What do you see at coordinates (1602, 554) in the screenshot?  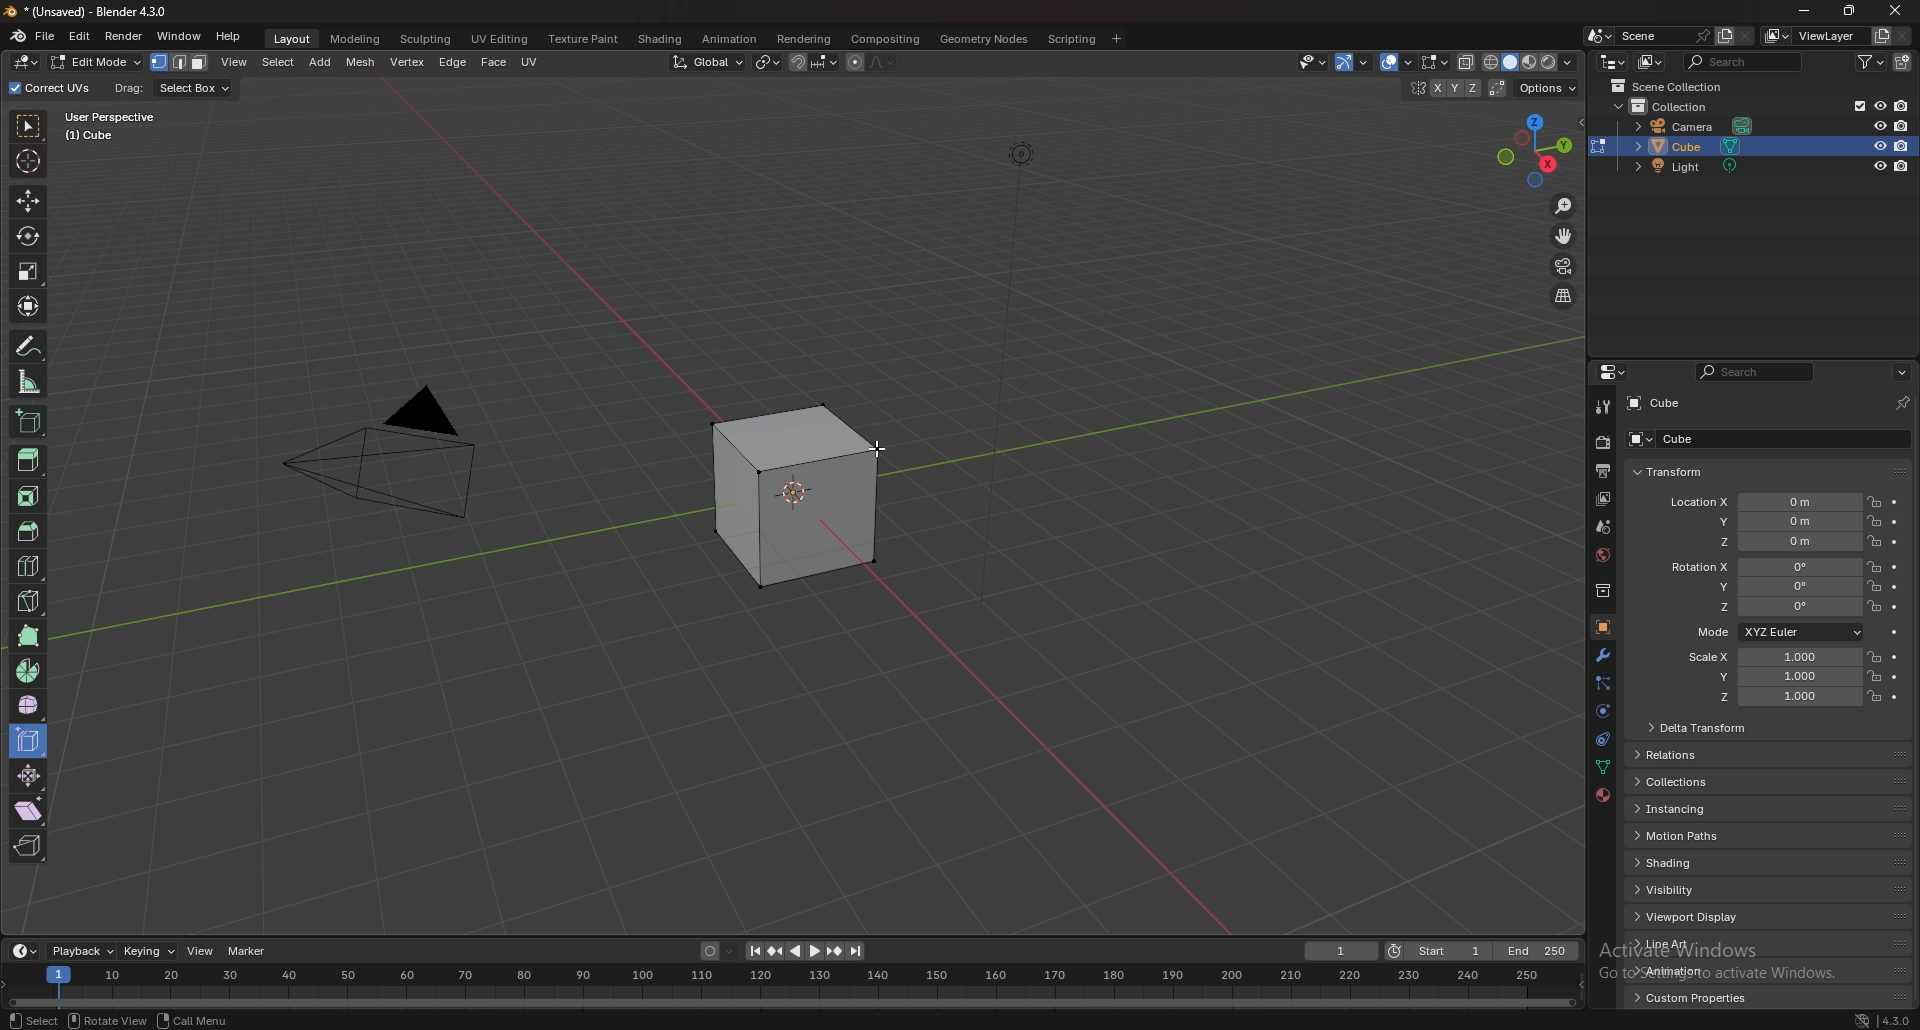 I see `world` at bounding box center [1602, 554].